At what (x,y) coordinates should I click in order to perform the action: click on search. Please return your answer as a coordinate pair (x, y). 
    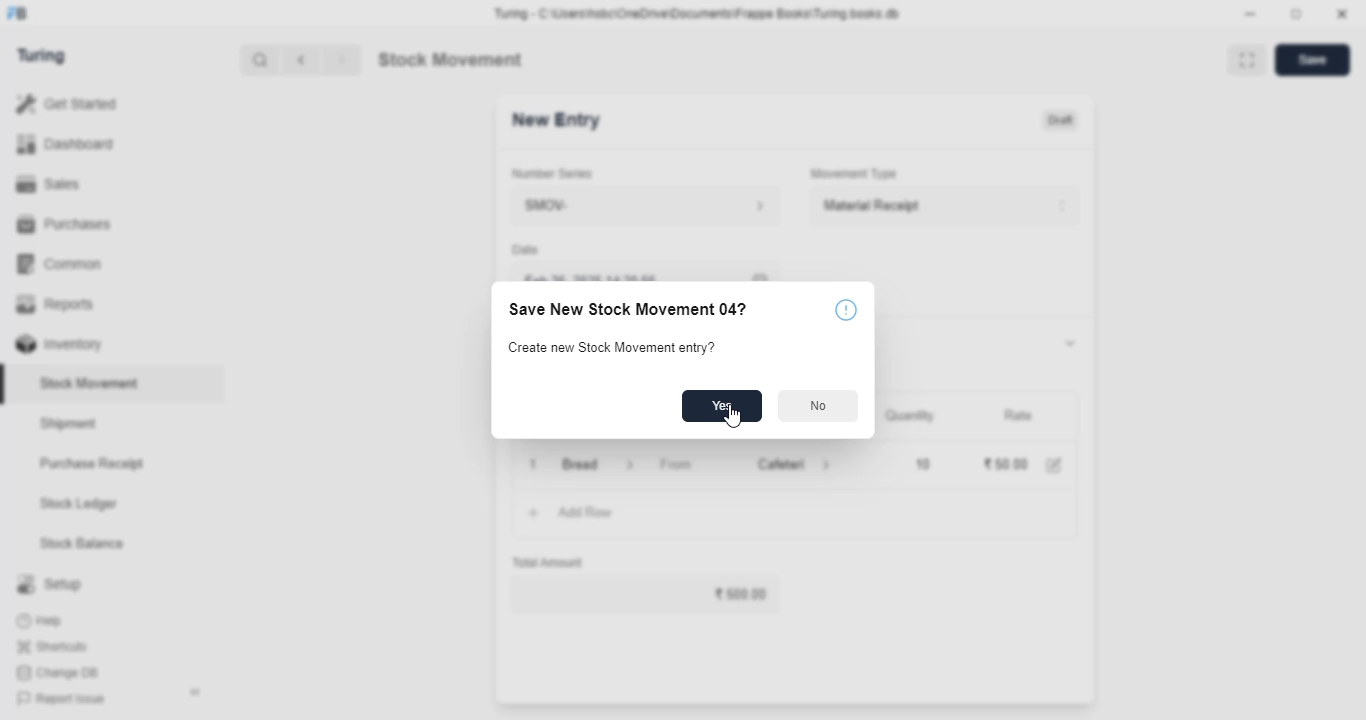
    Looking at the image, I should click on (261, 60).